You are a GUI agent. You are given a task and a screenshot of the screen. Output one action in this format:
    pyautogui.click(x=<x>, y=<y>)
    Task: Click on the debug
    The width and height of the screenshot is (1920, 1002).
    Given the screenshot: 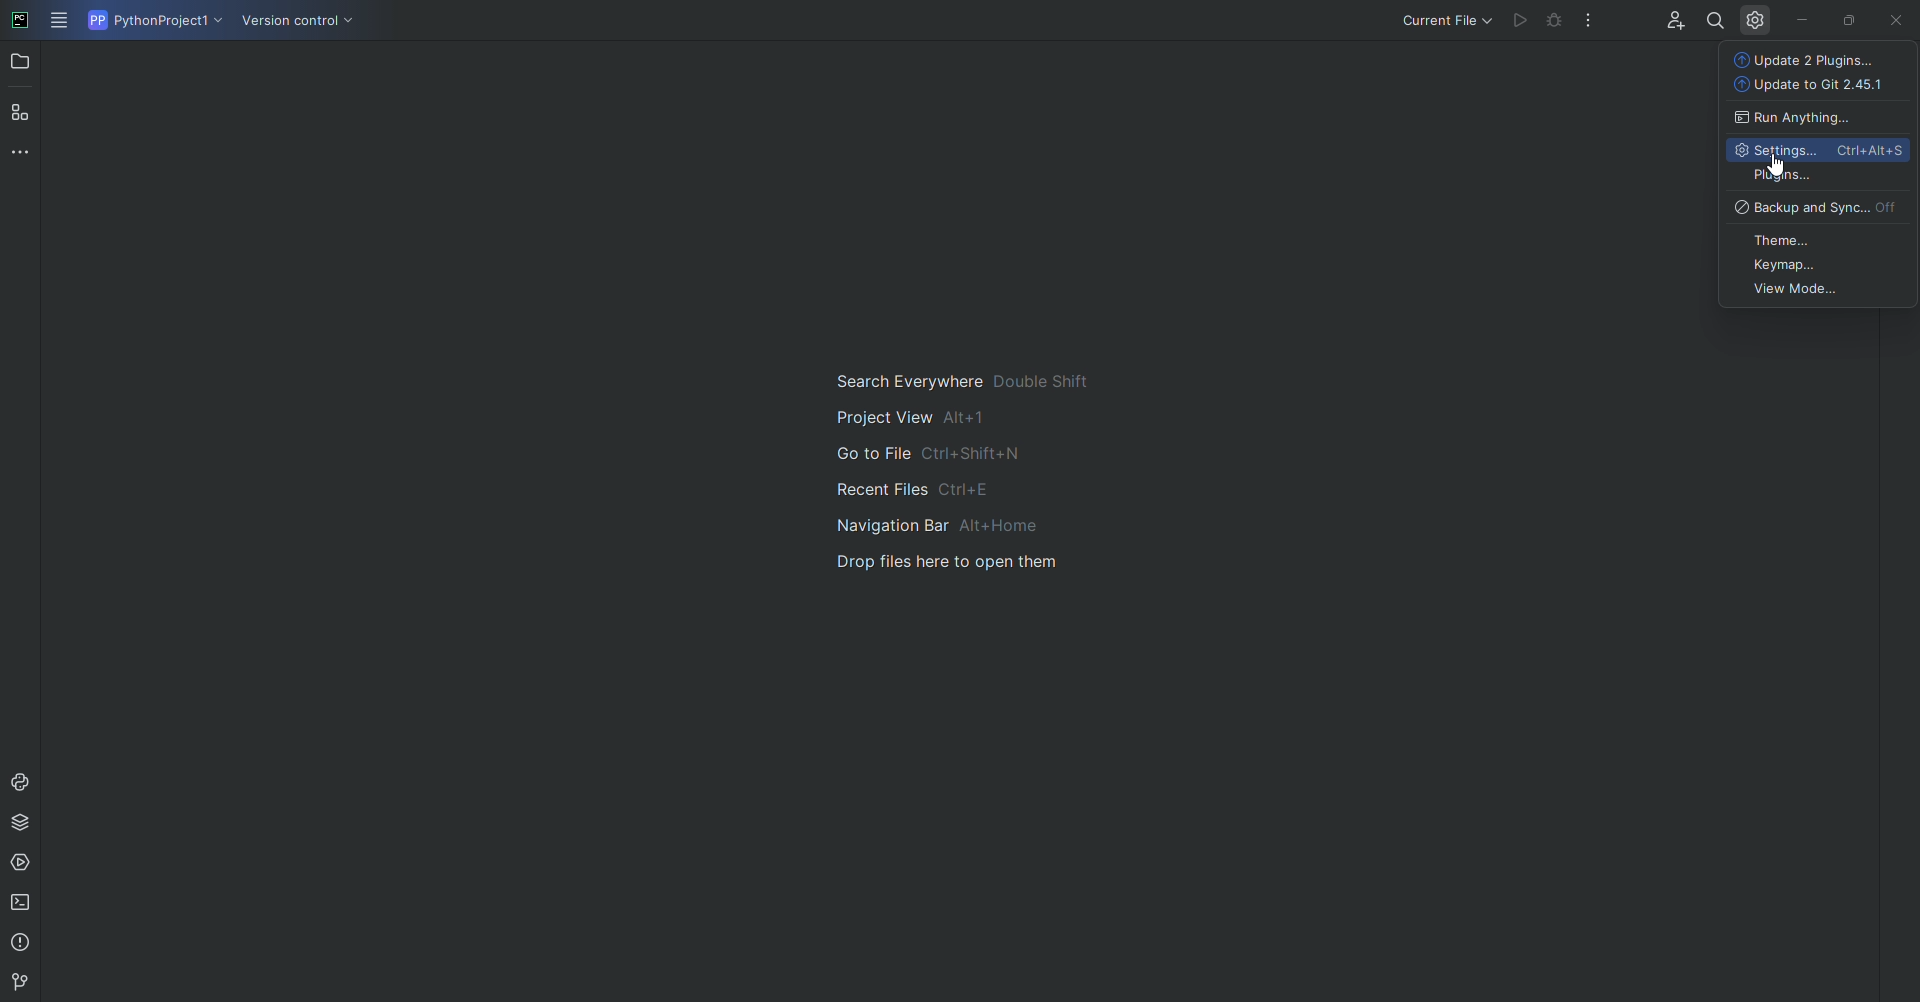 What is the action you would take?
    pyautogui.click(x=1557, y=22)
    